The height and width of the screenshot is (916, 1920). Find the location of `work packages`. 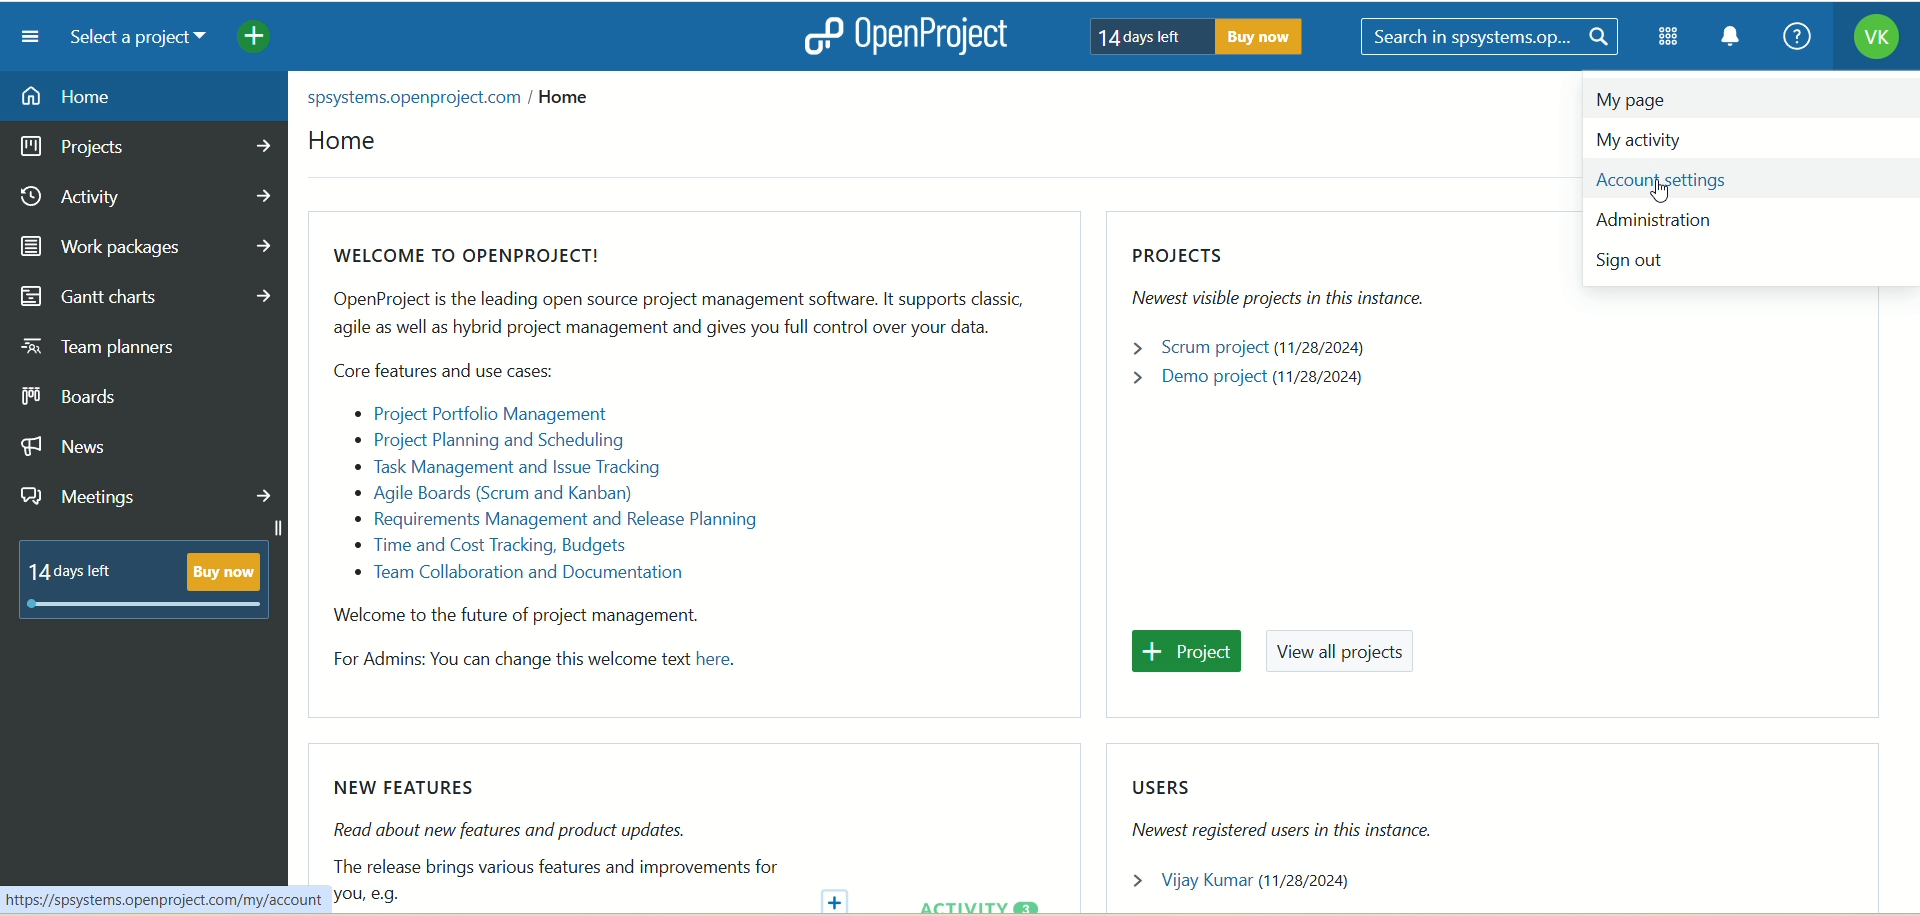

work packages is located at coordinates (149, 245).